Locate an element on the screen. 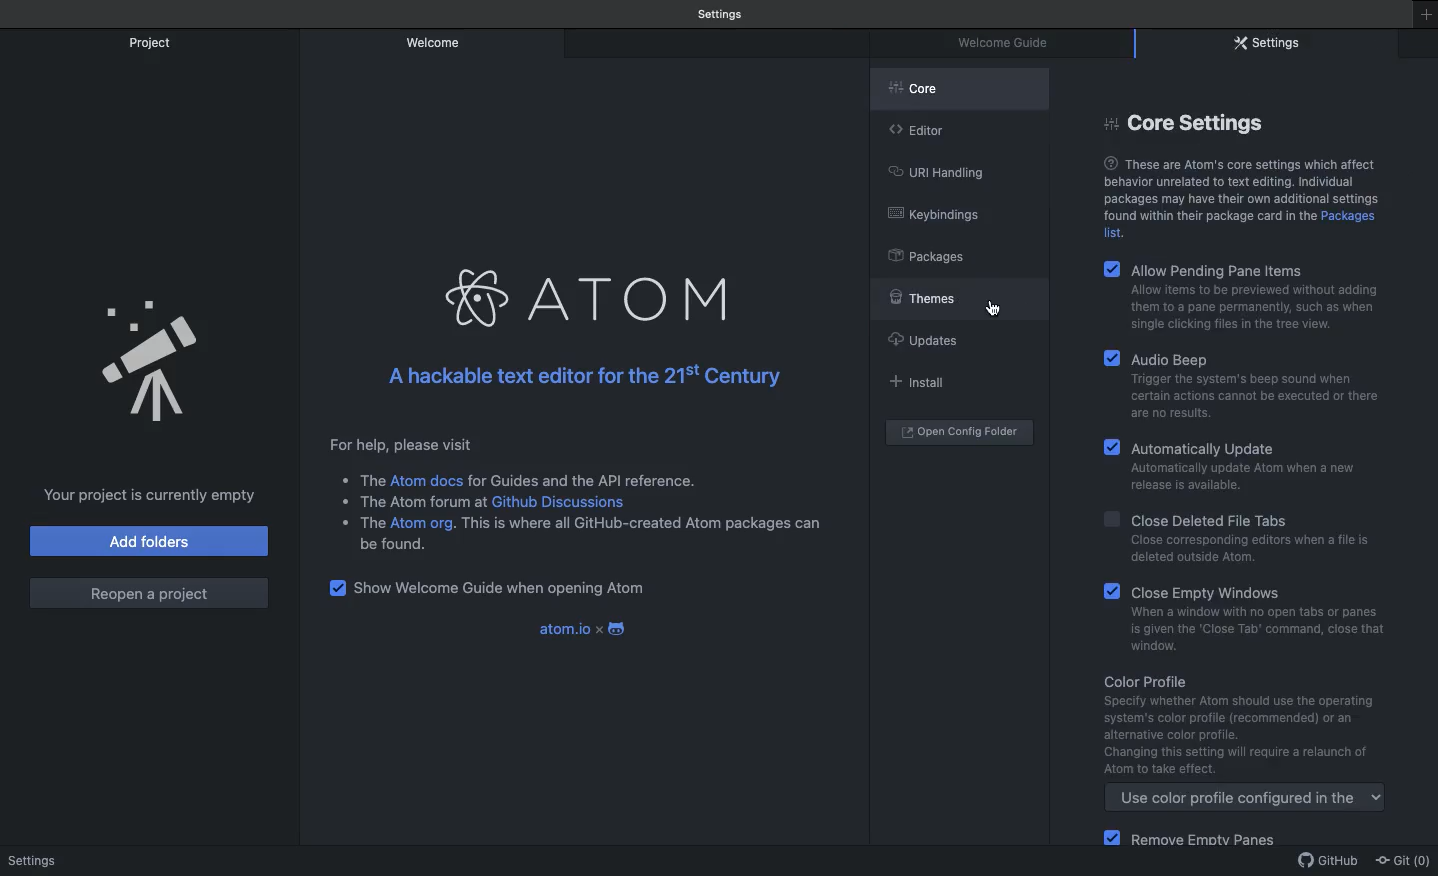  * The is located at coordinates (358, 521).